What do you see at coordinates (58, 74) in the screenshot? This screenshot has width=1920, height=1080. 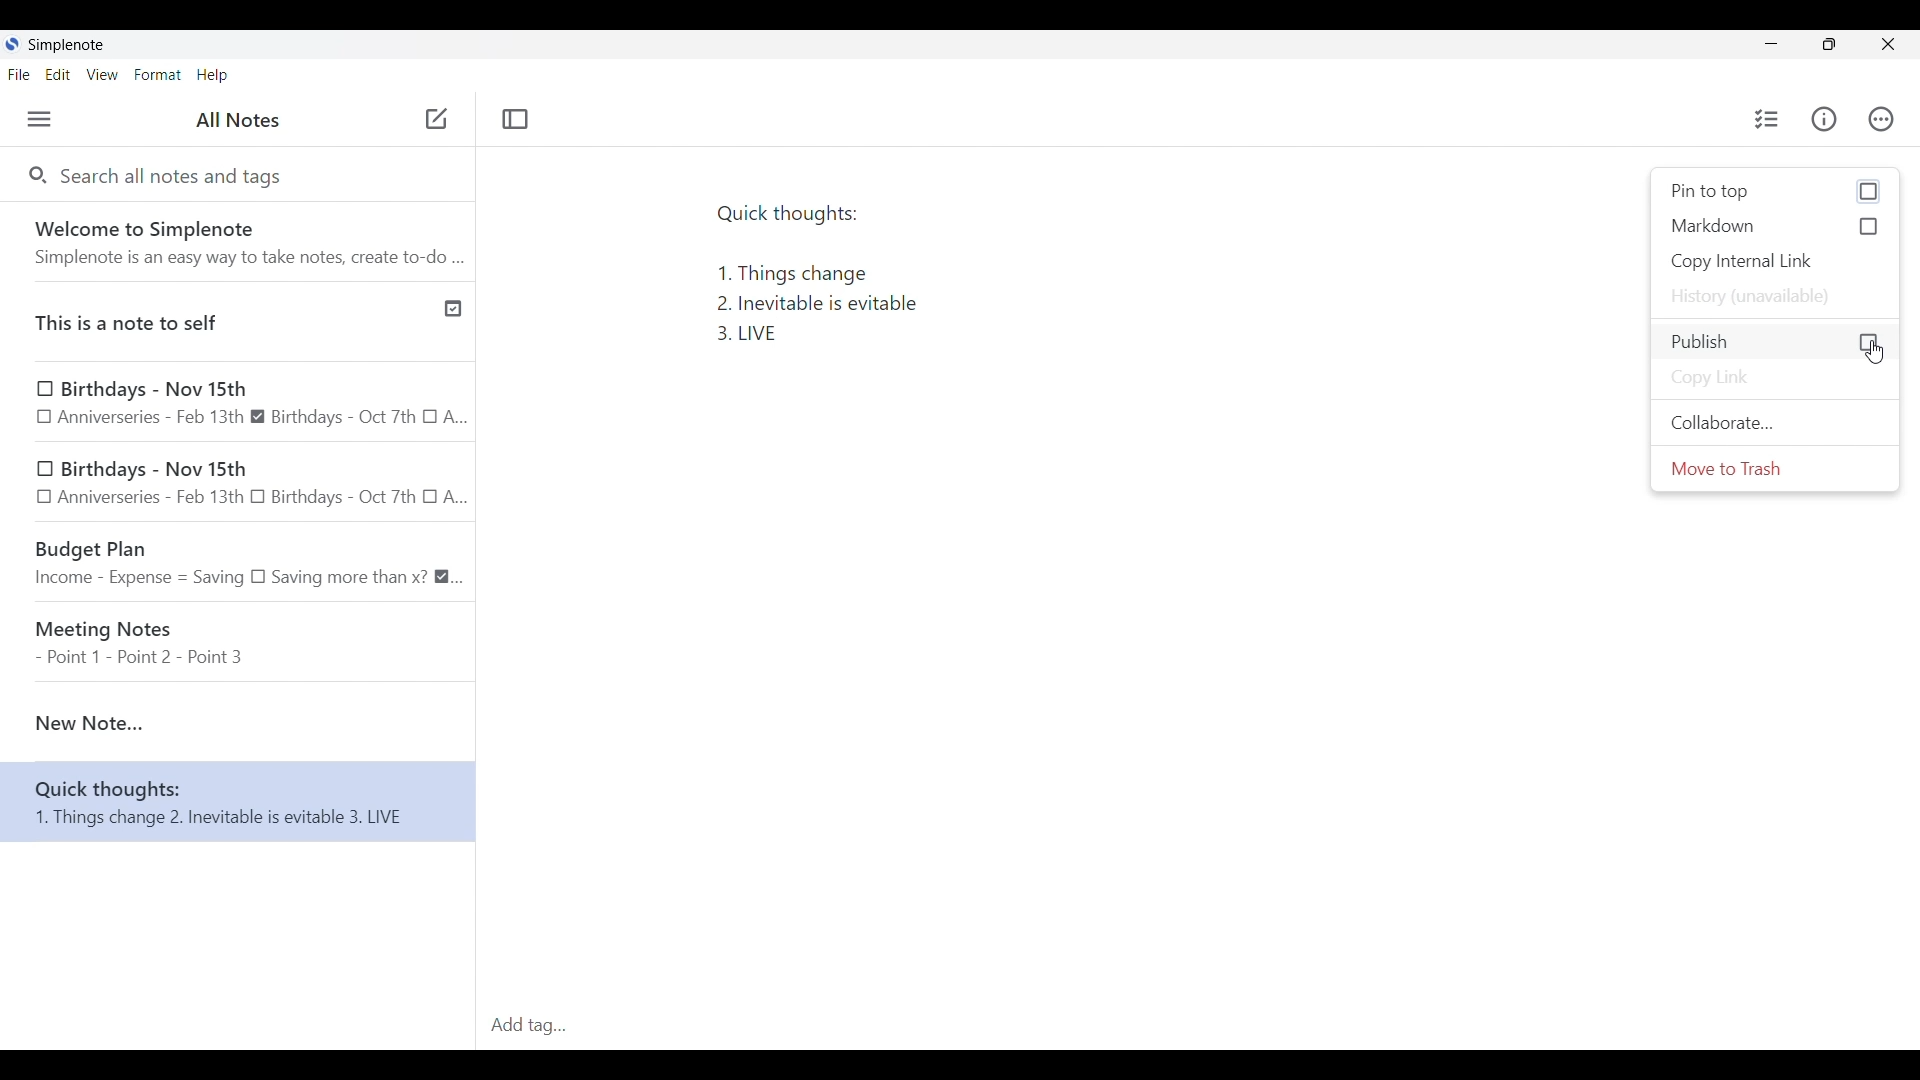 I see `Edit menu` at bounding box center [58, 74].